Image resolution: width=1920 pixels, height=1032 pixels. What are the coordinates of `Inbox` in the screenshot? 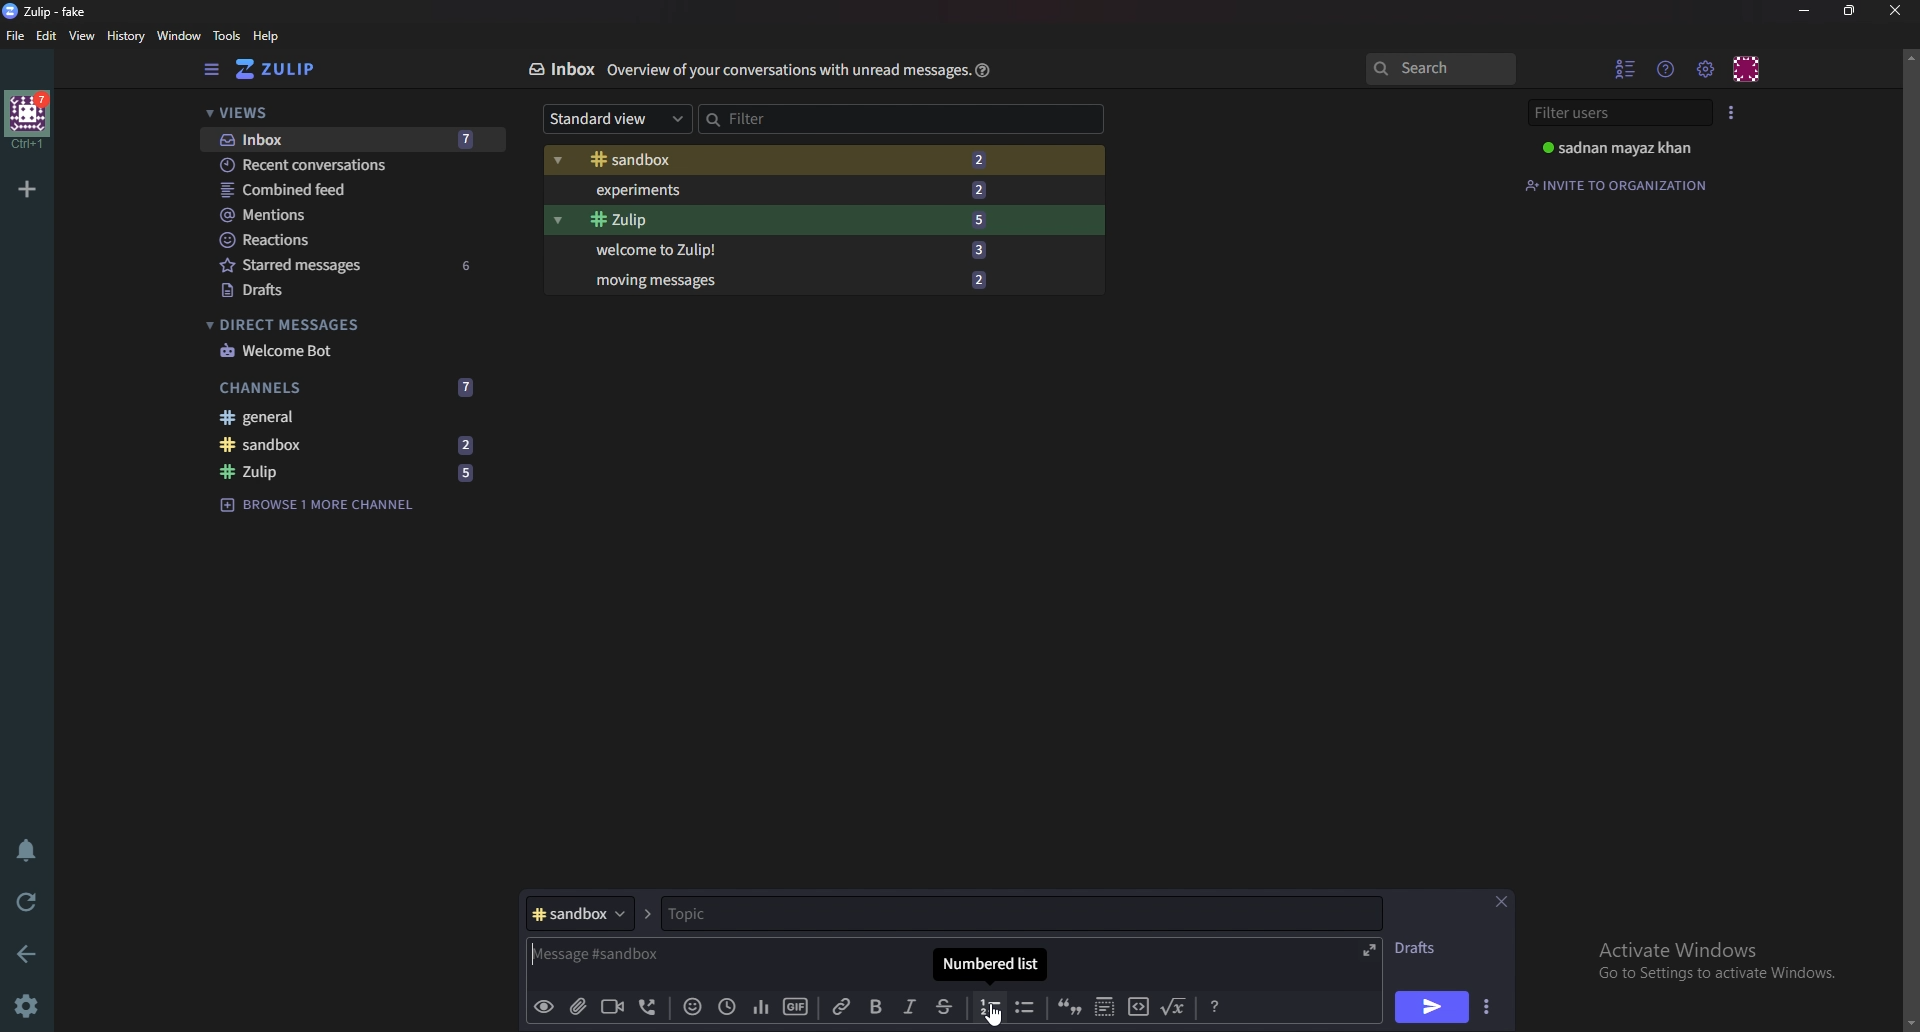 It's located at (560, 69).